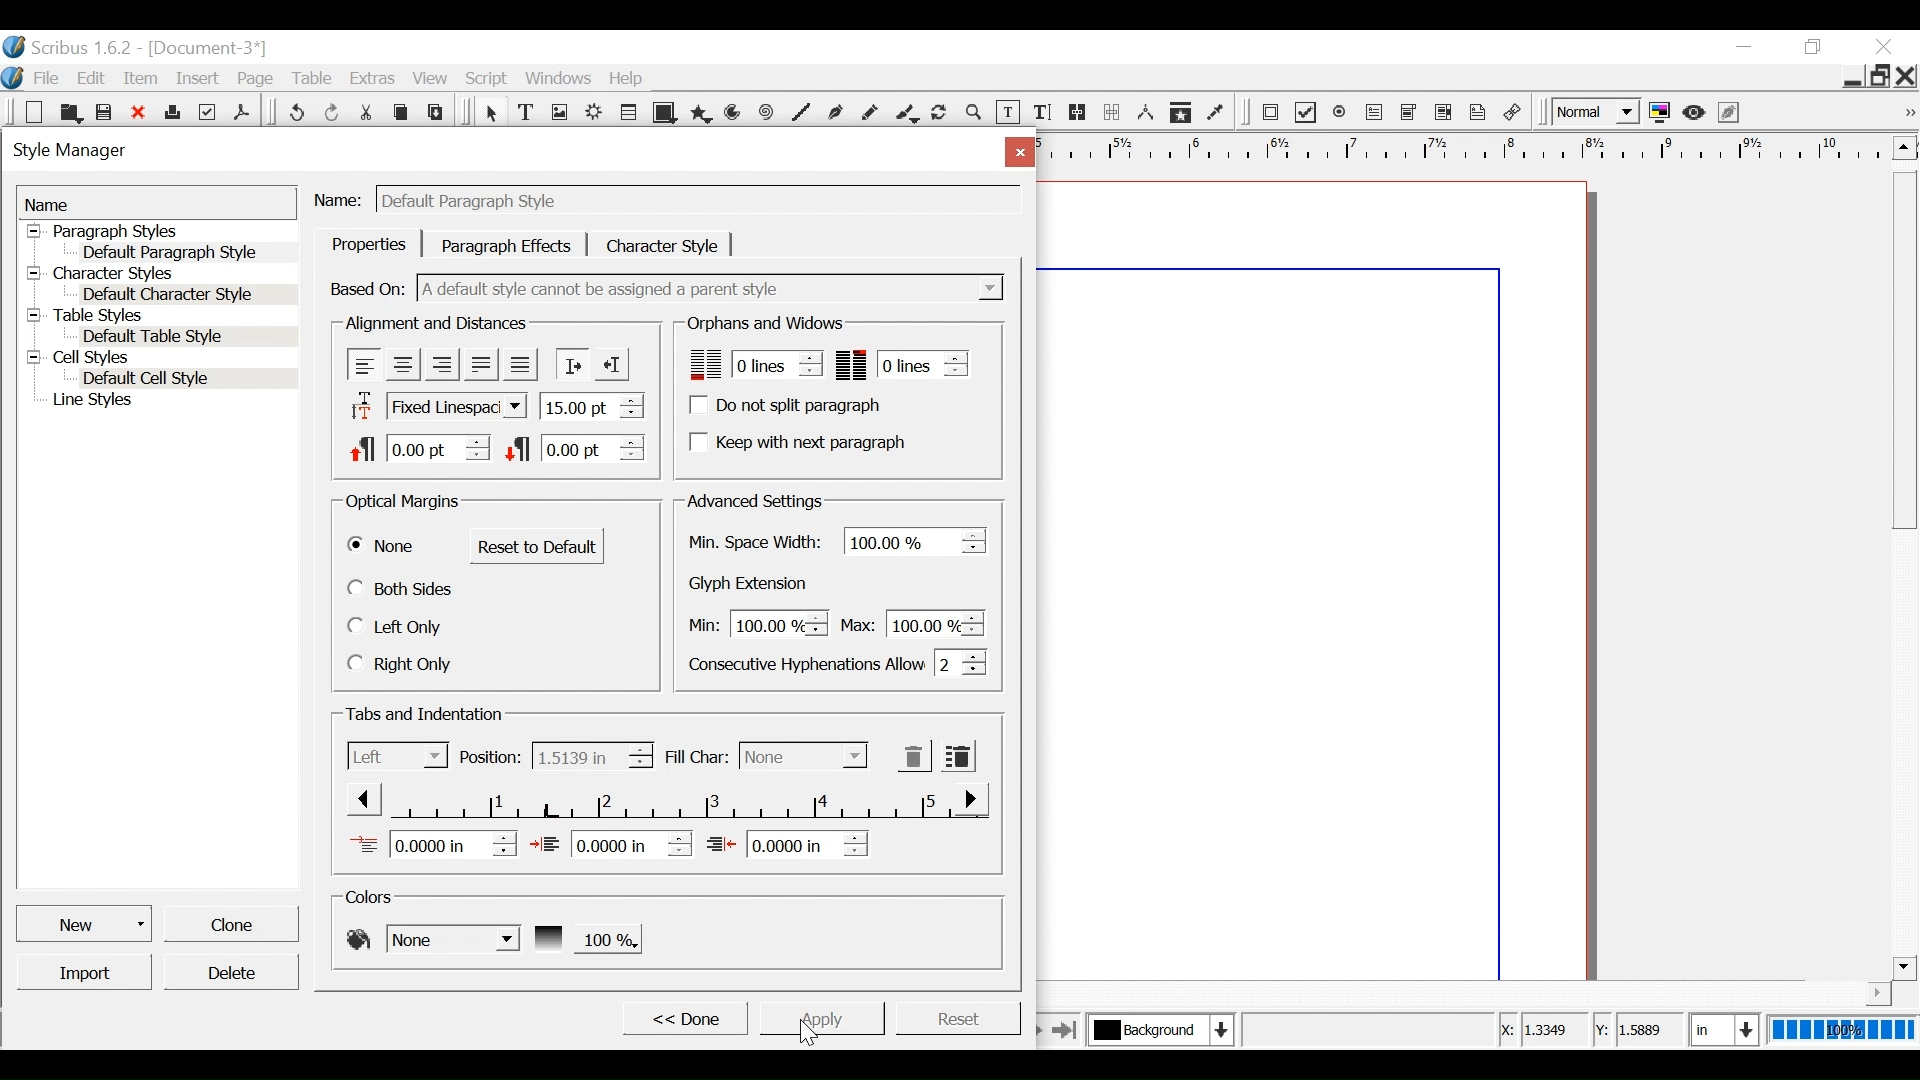 The width and height of the screenshot is (1920, 1080). What do you see at coordinates (403, 588) in the screenshot?
I see `(un)select Both Sides` at bounding box center [403, 588].